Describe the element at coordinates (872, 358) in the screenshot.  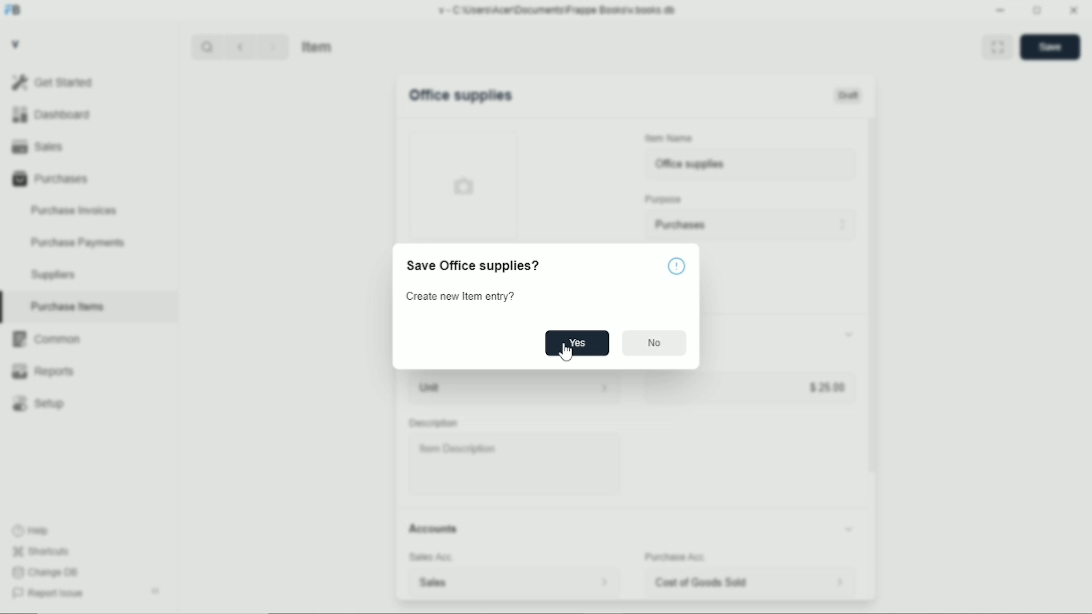
I see `scroll bar` at that location.